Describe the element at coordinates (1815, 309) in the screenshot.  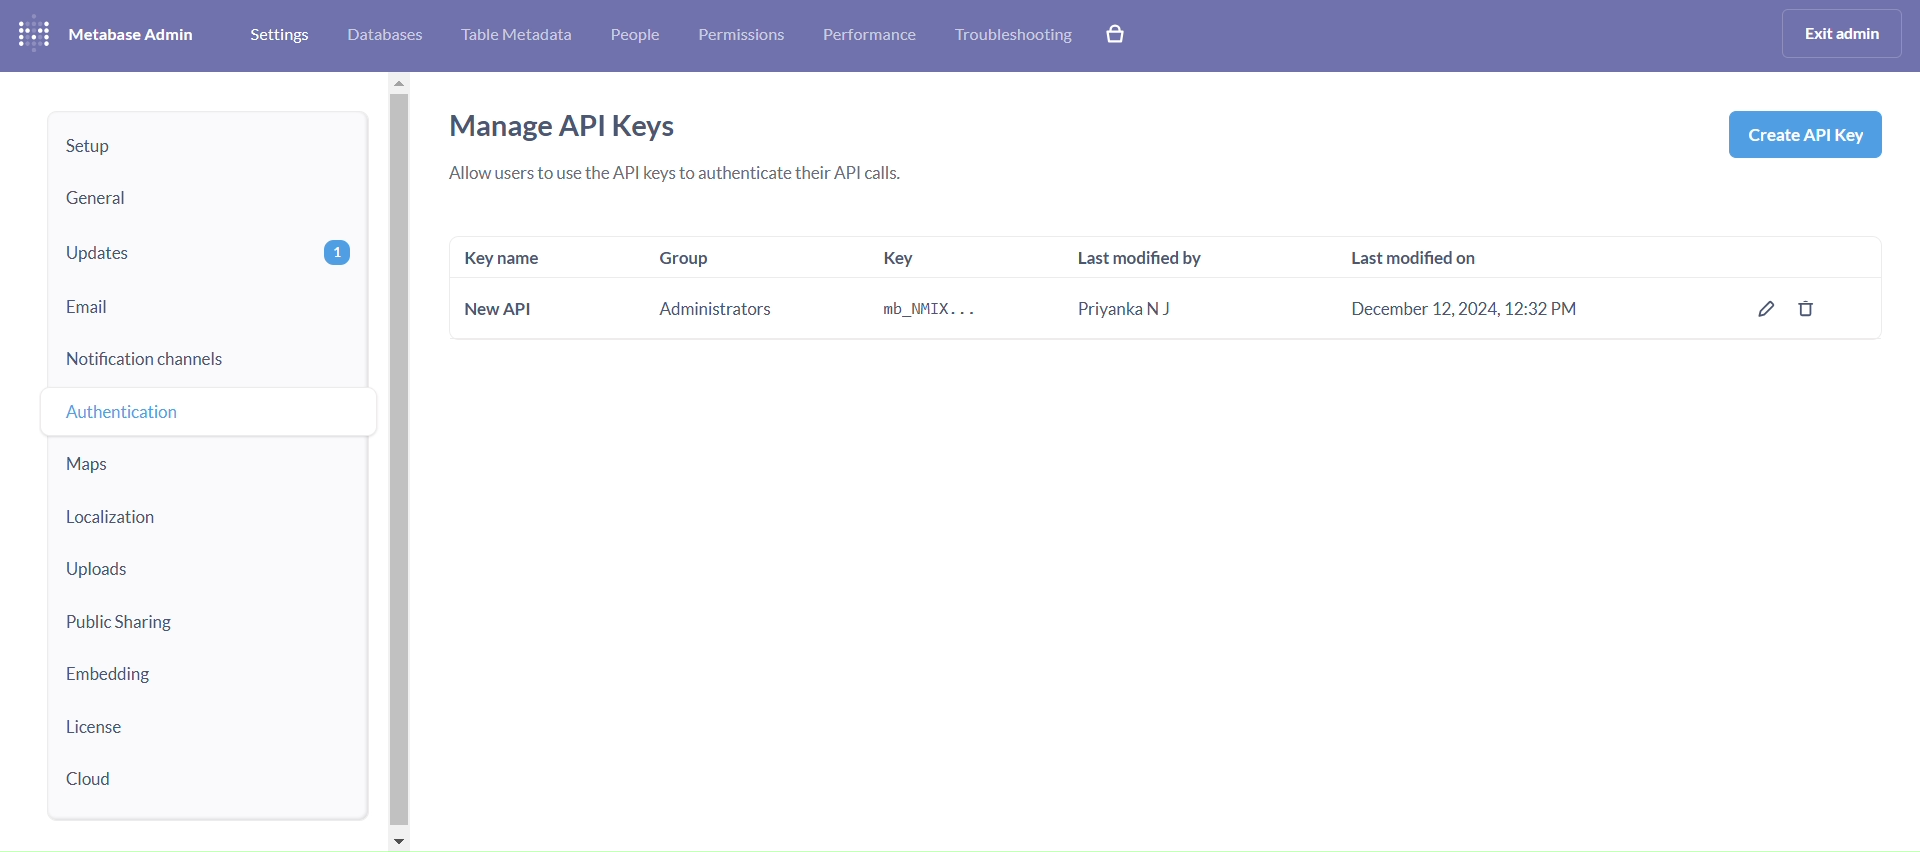
I see `delete` at that location.